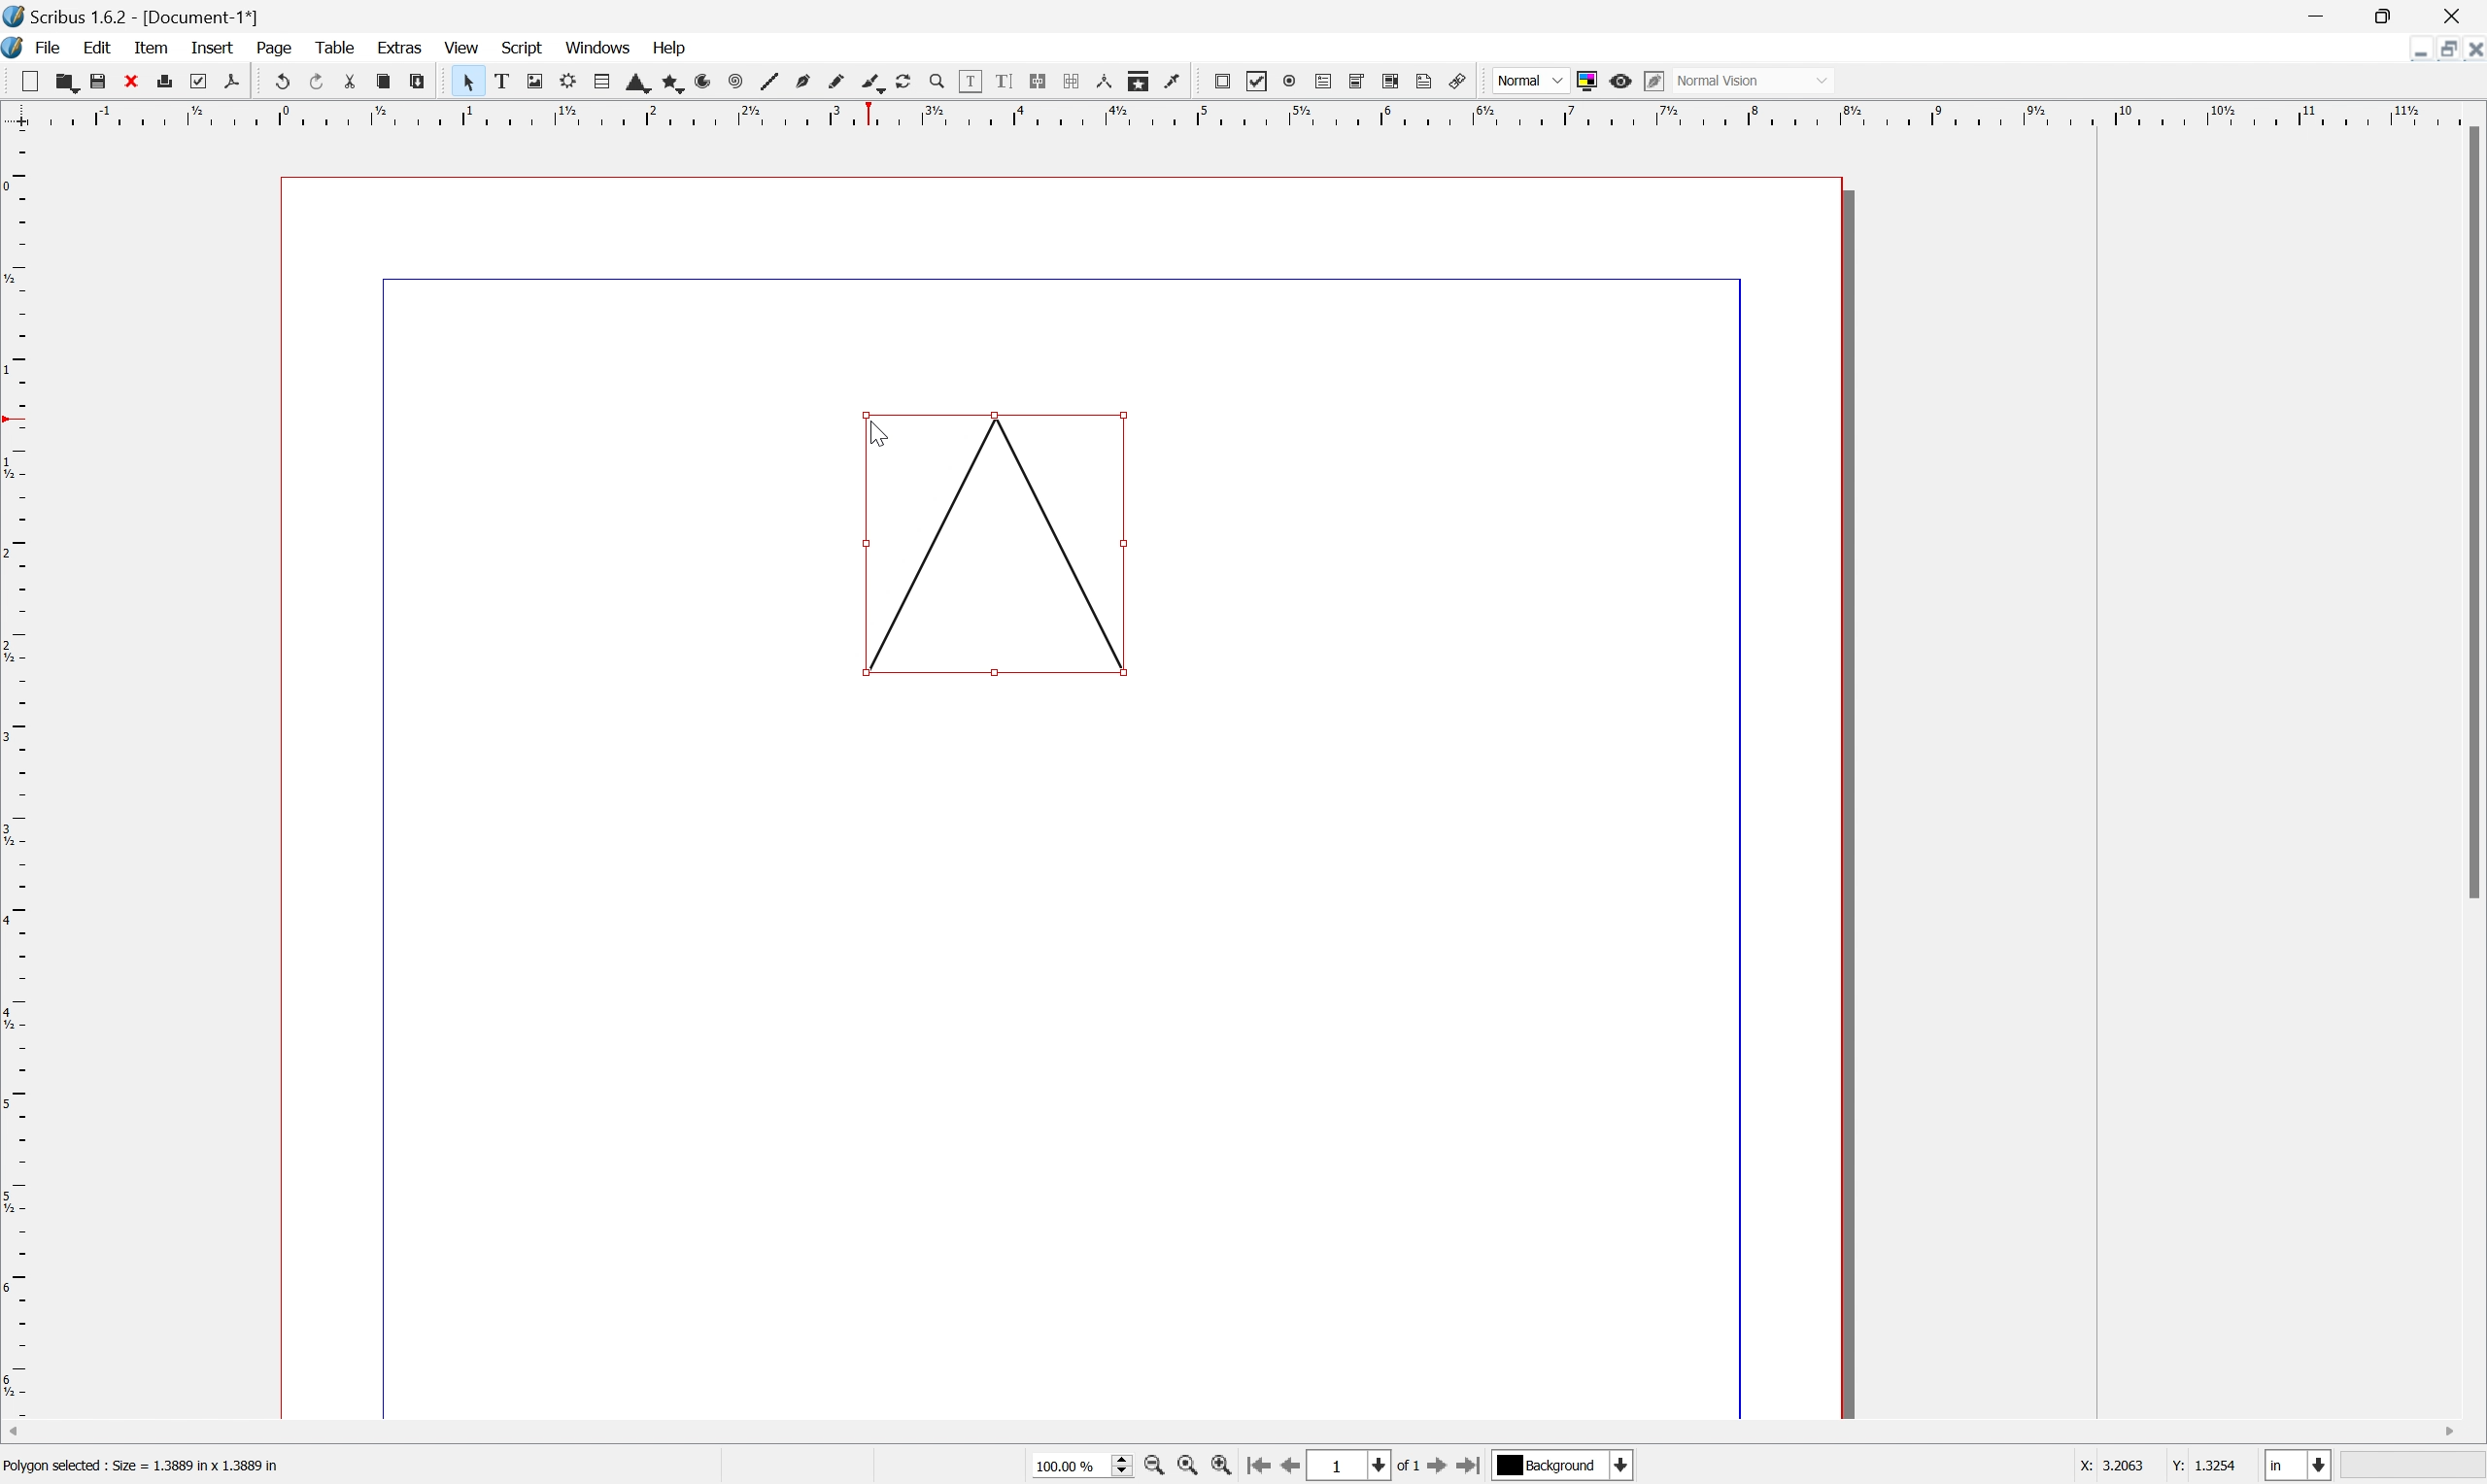 The height and width of the screenshot is (1484, 2487). What do you see at coordinates (1472, 1467) in the screenshot?
I see `Go to last page` at bounding box center [1472, 1467].